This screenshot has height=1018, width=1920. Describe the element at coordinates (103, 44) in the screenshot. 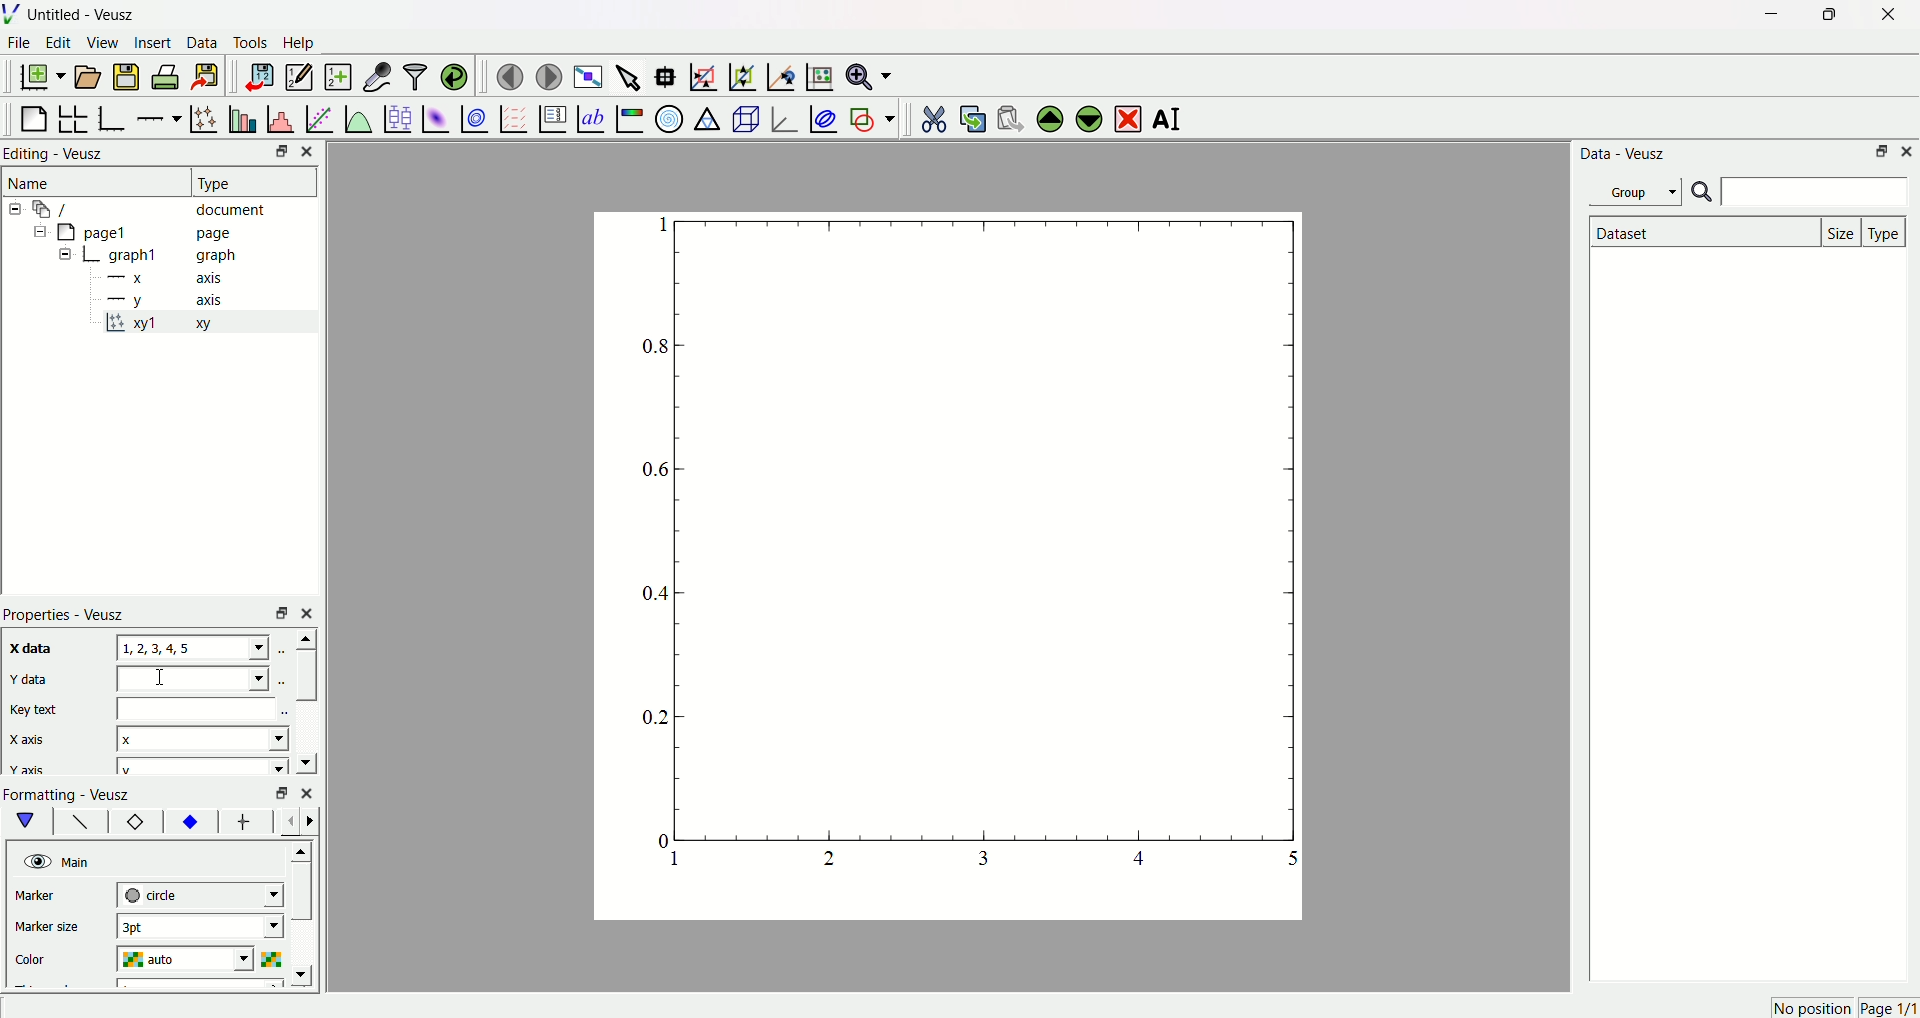

I see `View` at that location.